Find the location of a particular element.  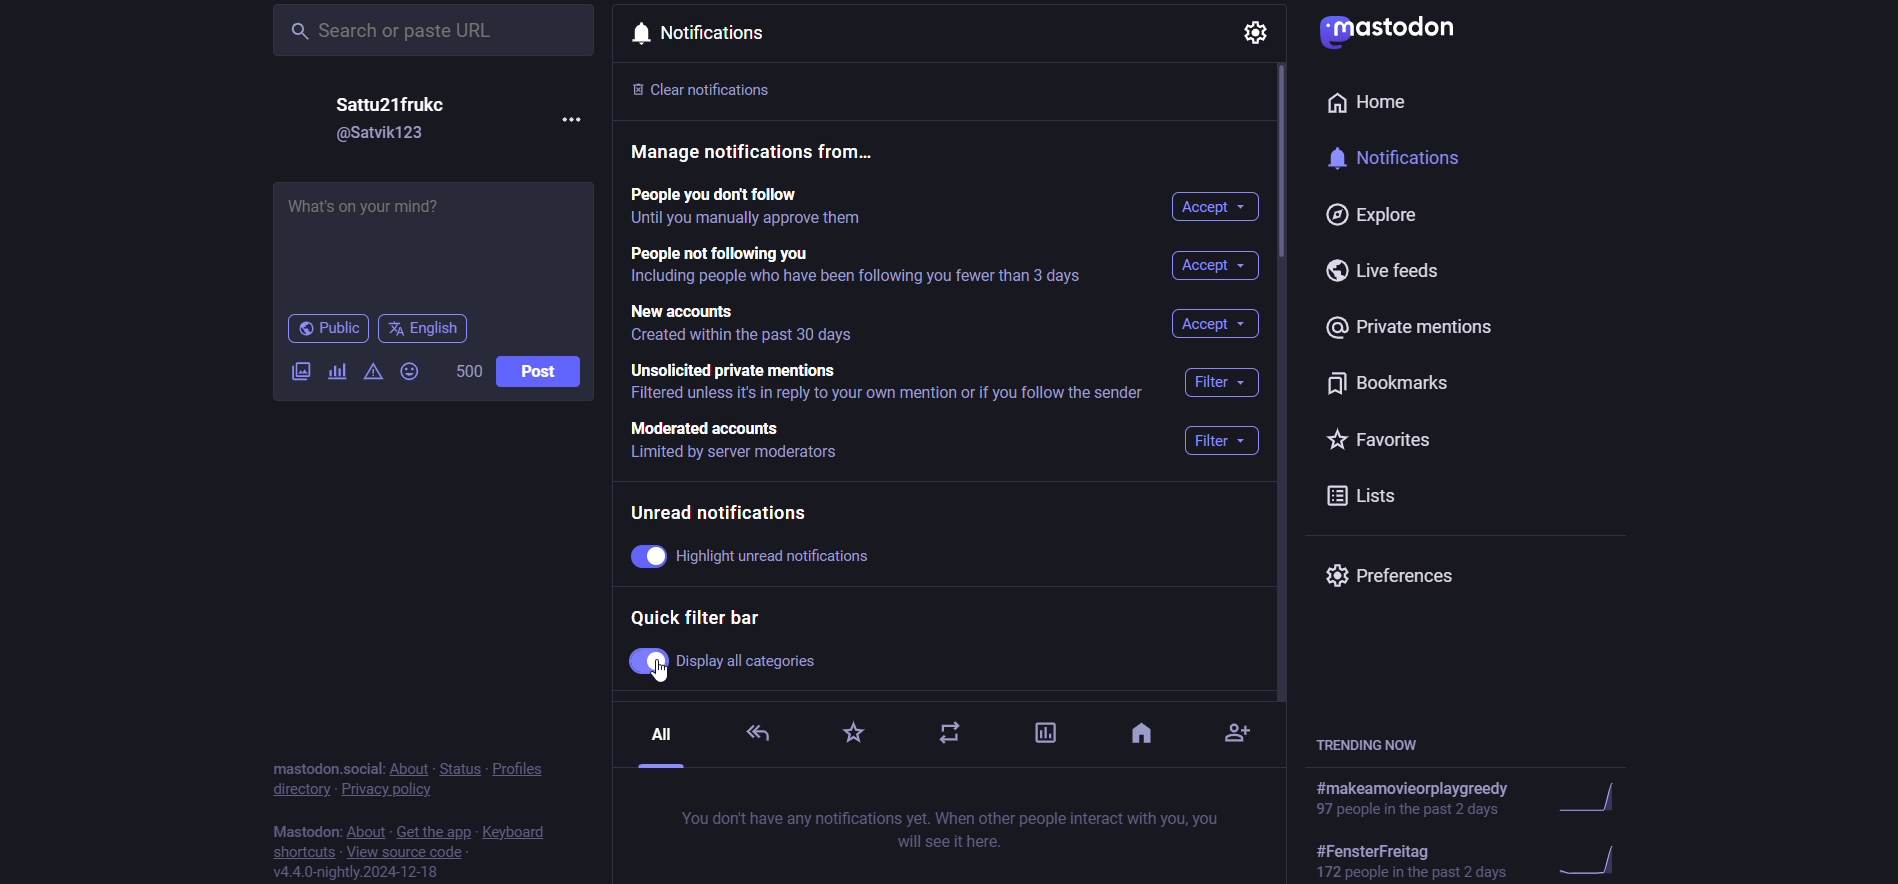

Filter is located at coordinates (1221, 442).